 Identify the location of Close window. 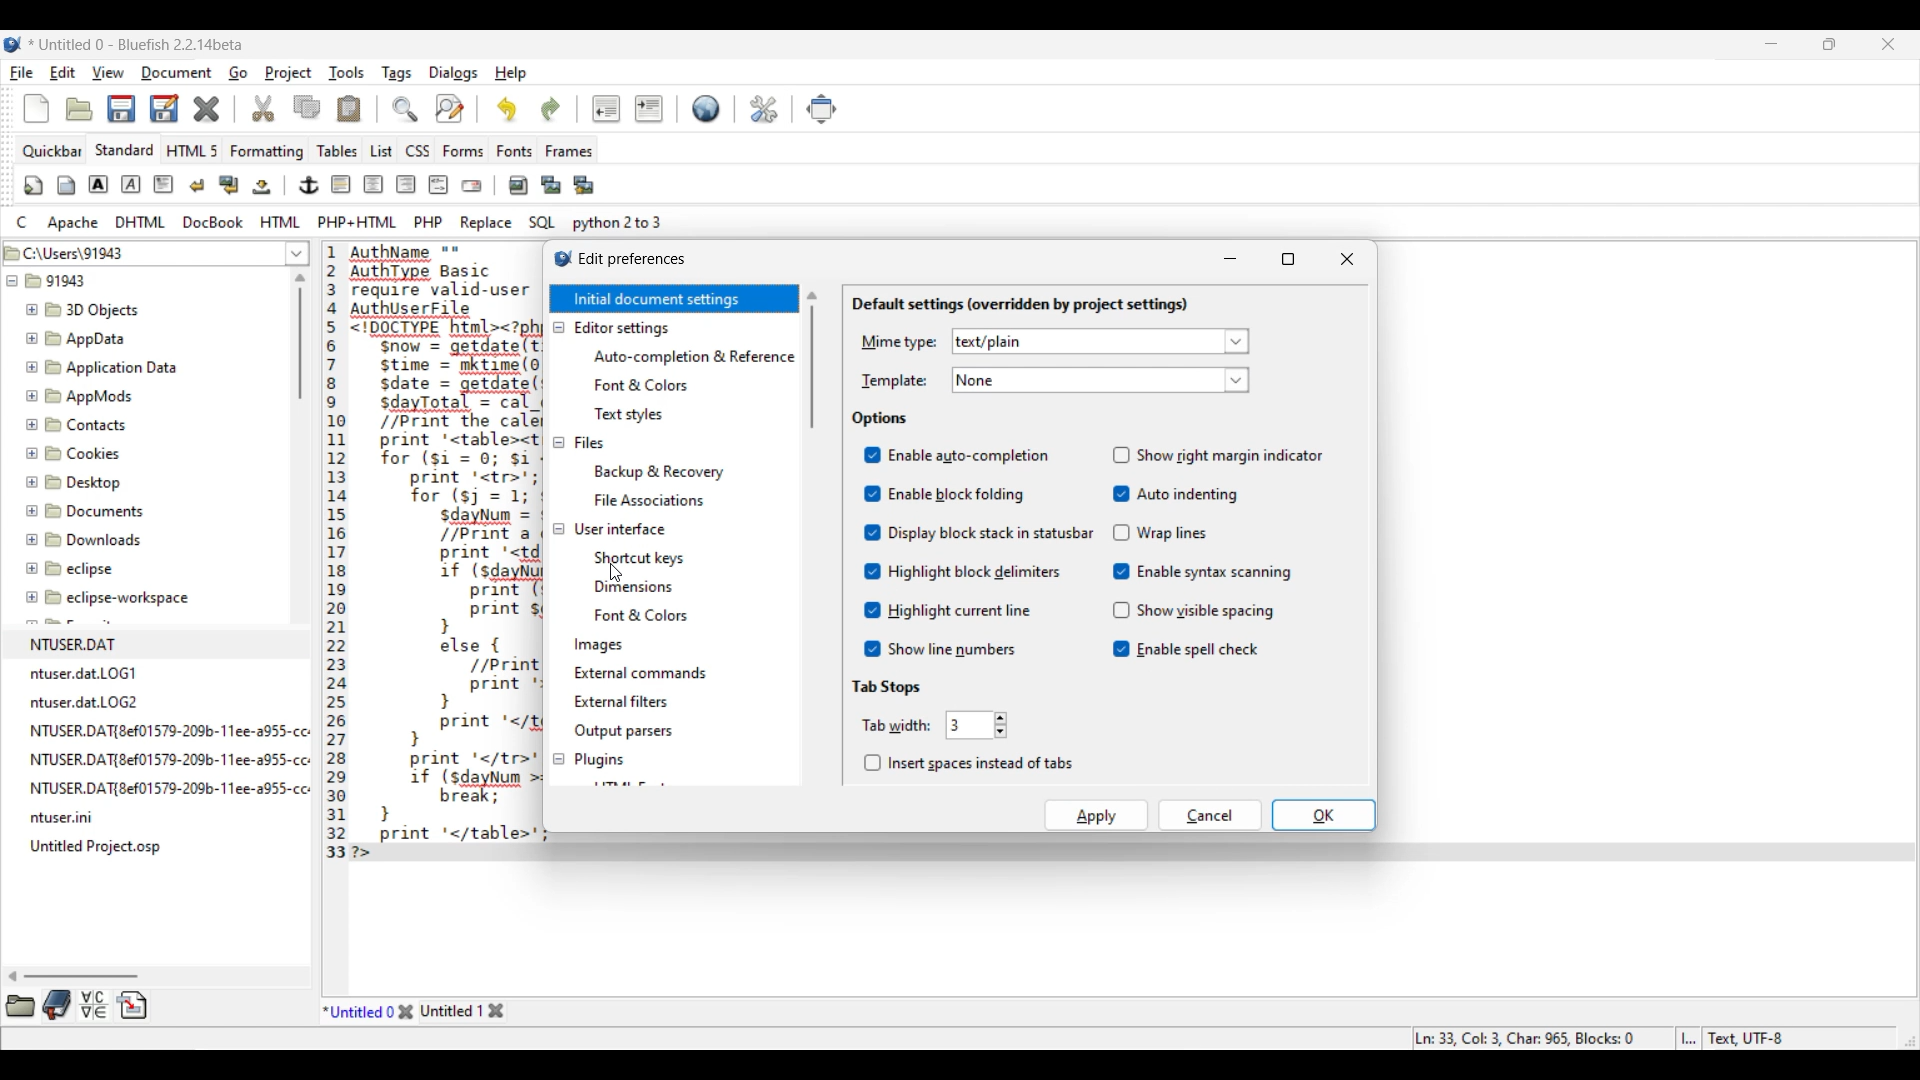
(1348, 259).